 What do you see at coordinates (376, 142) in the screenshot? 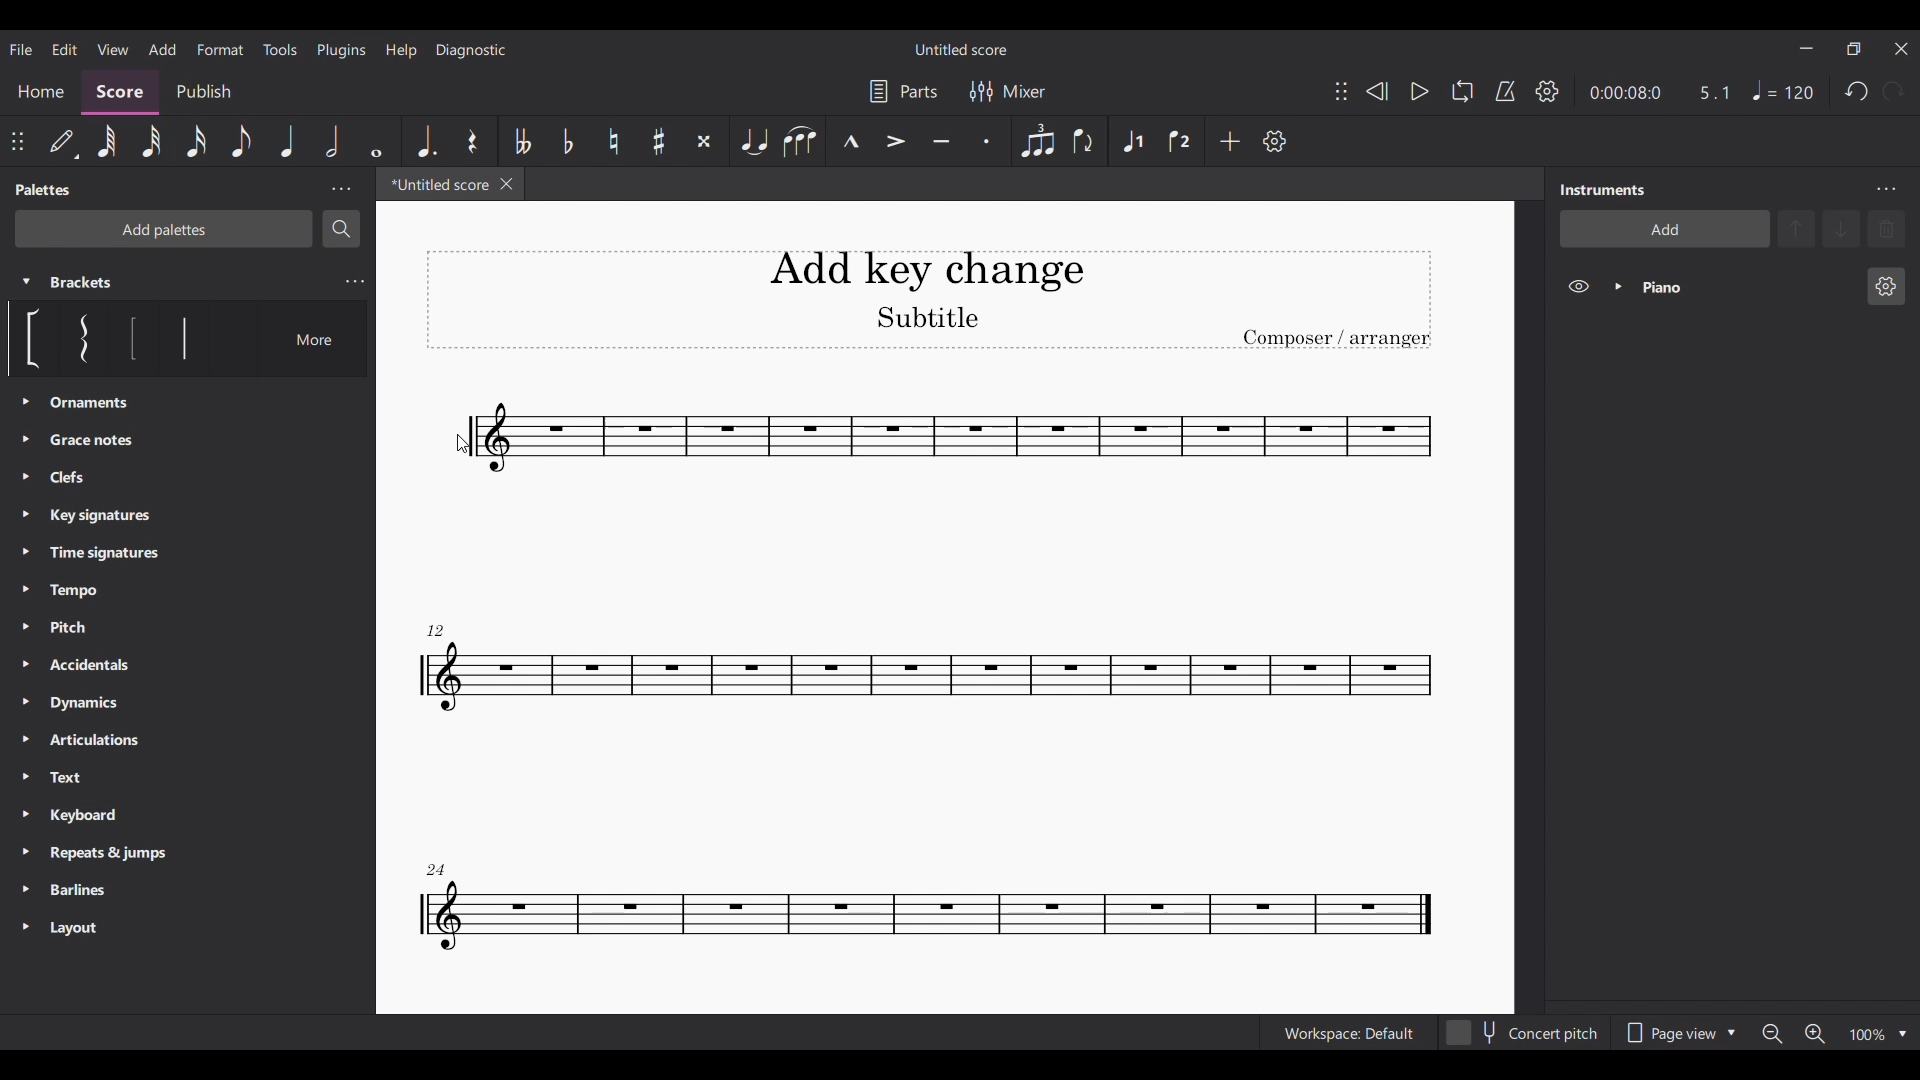
I see `Whole note` at bounding box center [376, 142].